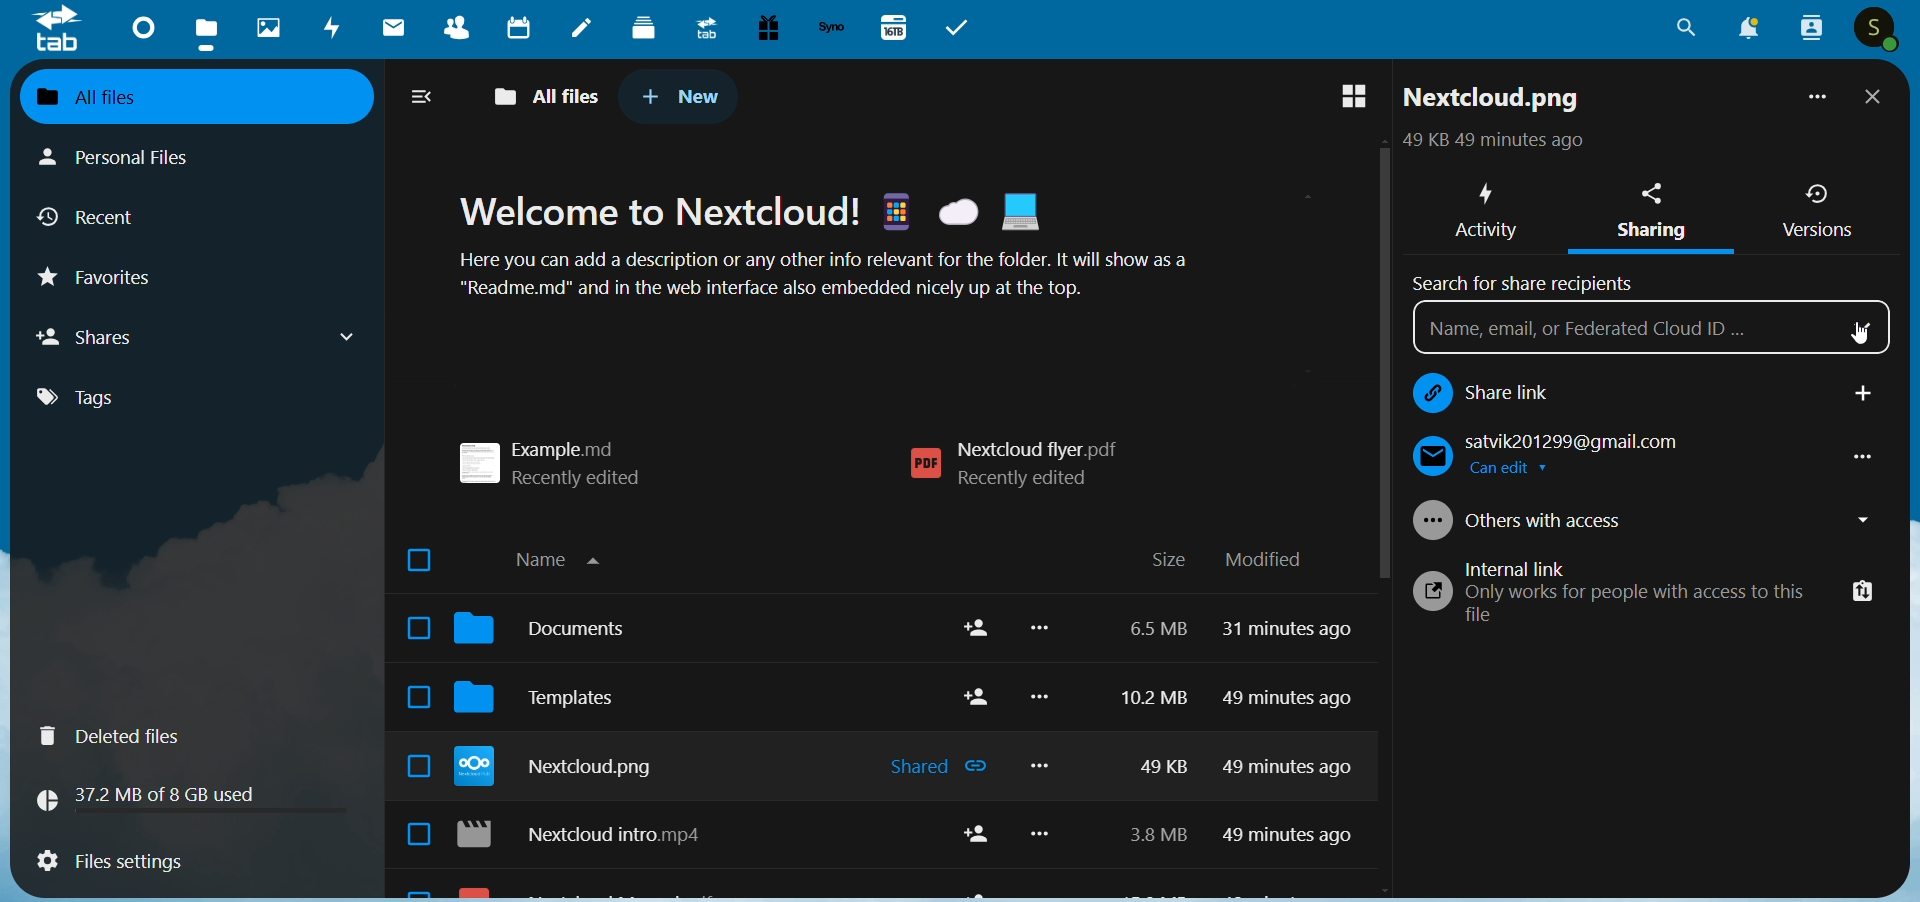  Describe the element at coordinates (1865, 324) in the screenshot. I see `dropdown` at that location.